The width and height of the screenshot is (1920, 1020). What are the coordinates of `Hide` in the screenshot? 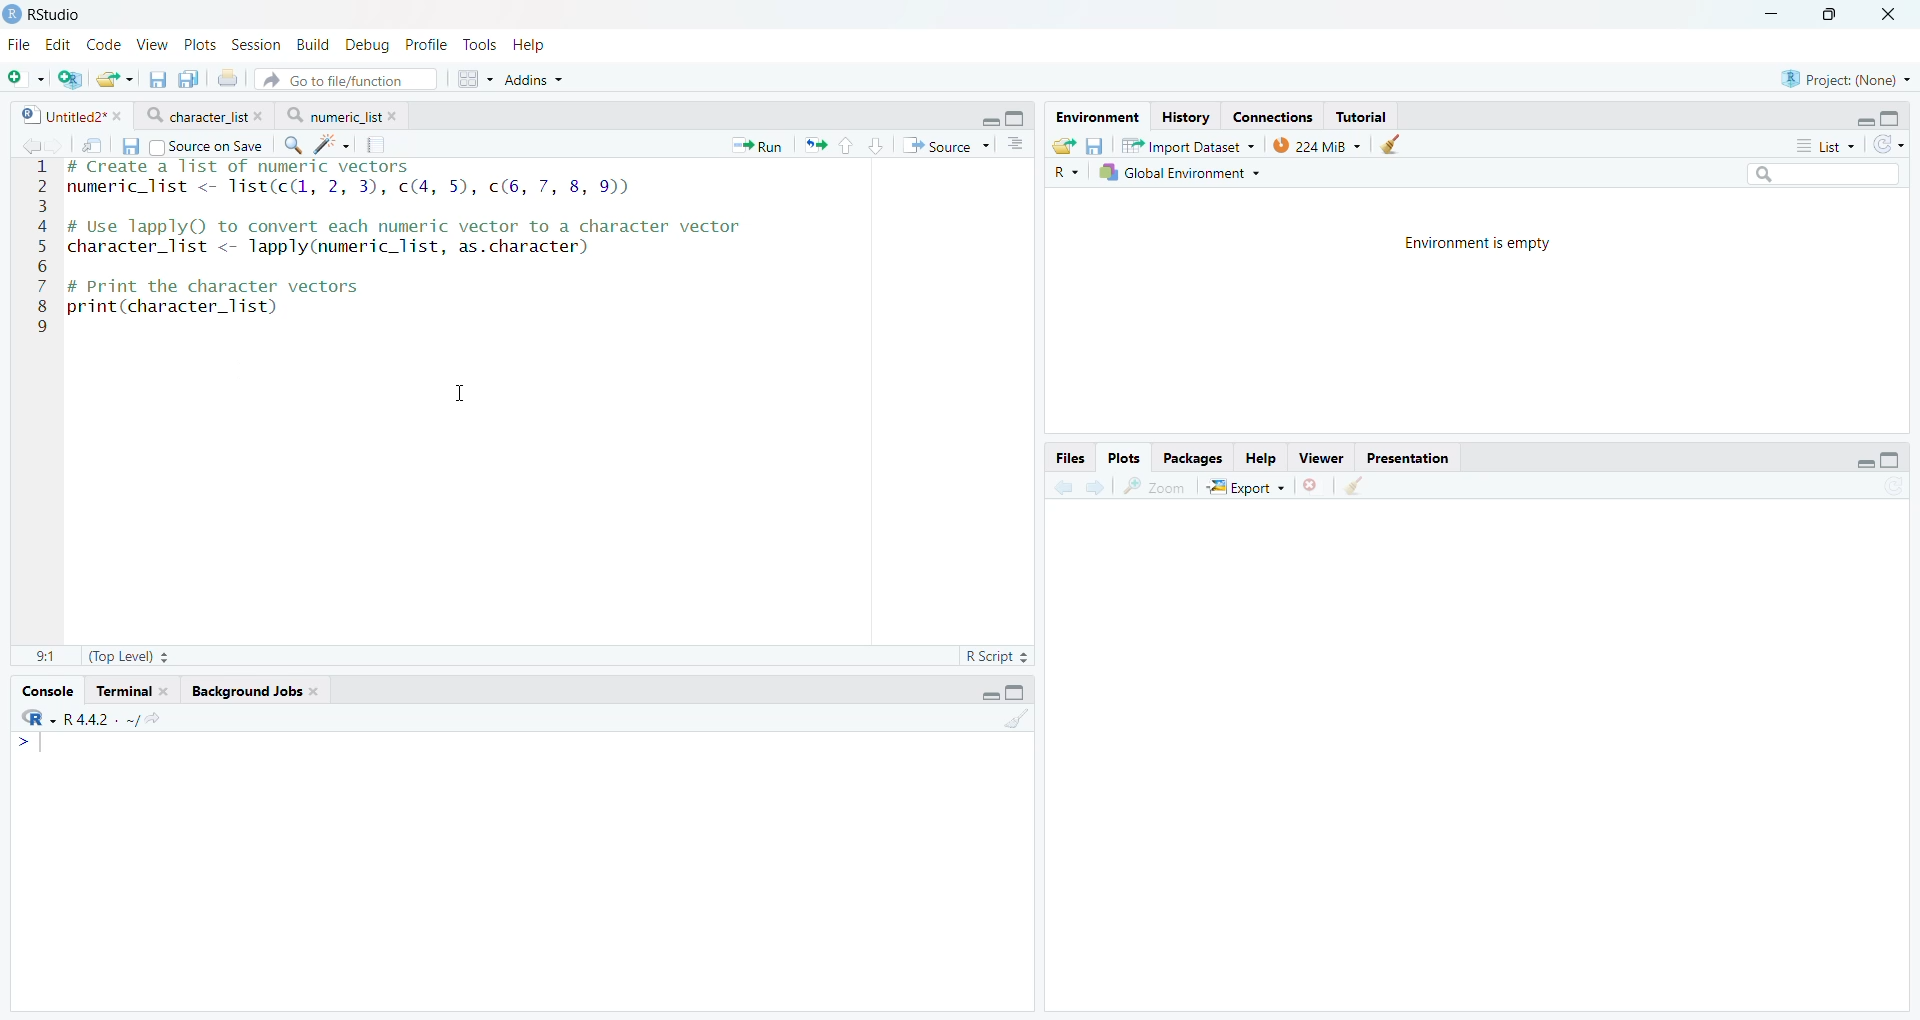 It's located at (1865, 462).